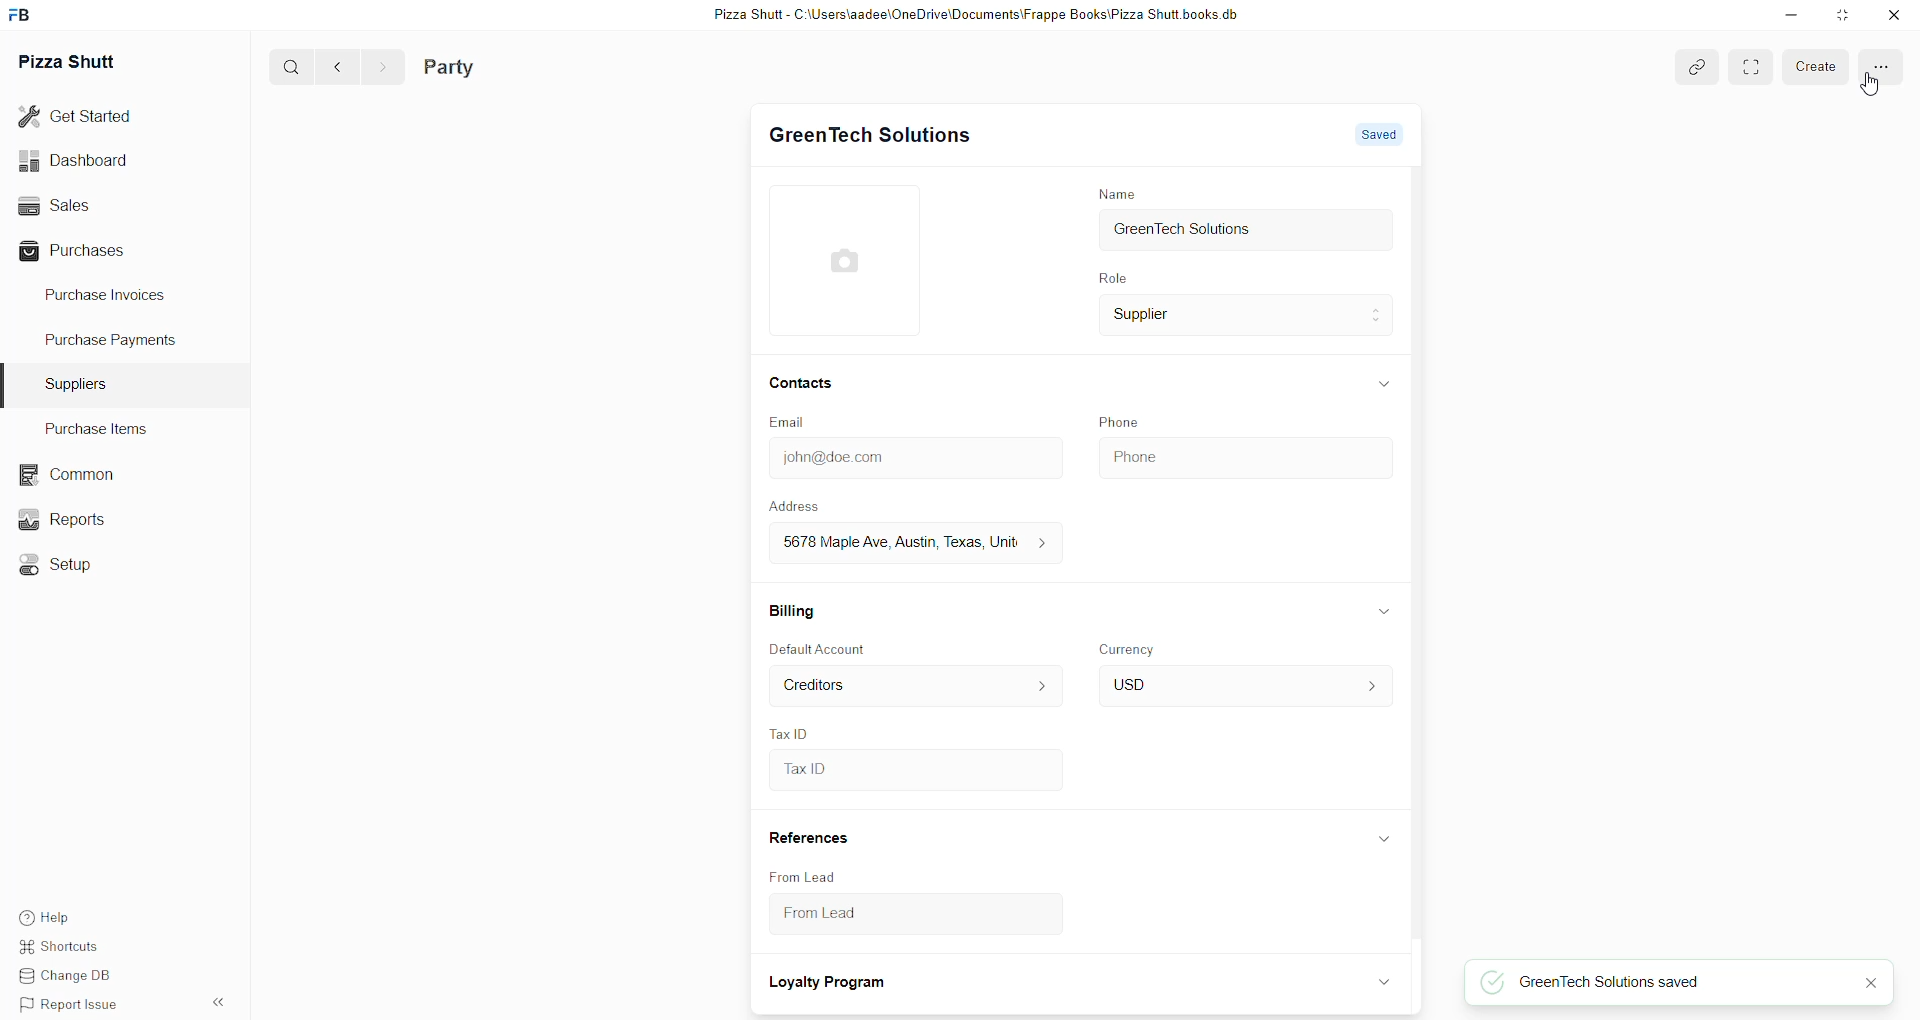 The height and width of the screenshot is (1020, 1920). I want to click on Default Account, so click(821, 650).